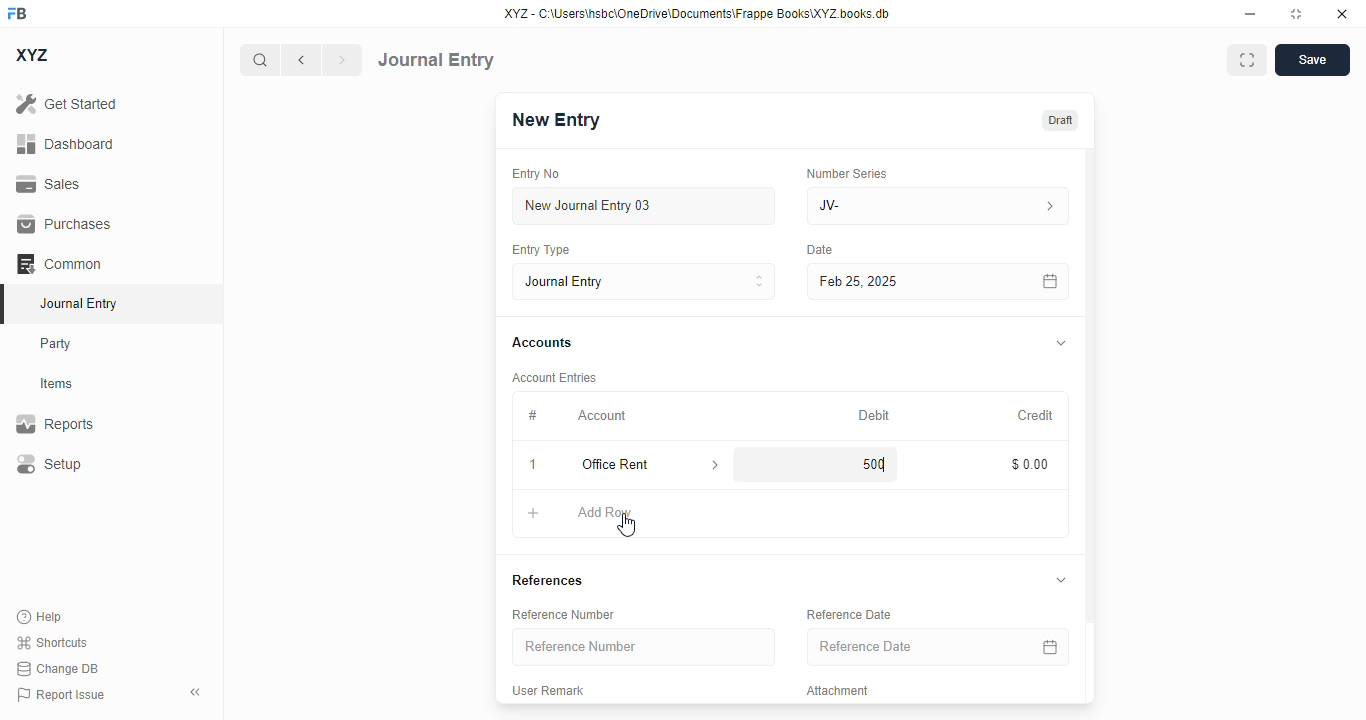 The image size is (1366, 720). What do you see at coordinates (643, 281) in the screenshot?
I see `entry type` at bounding box center [643, 281].